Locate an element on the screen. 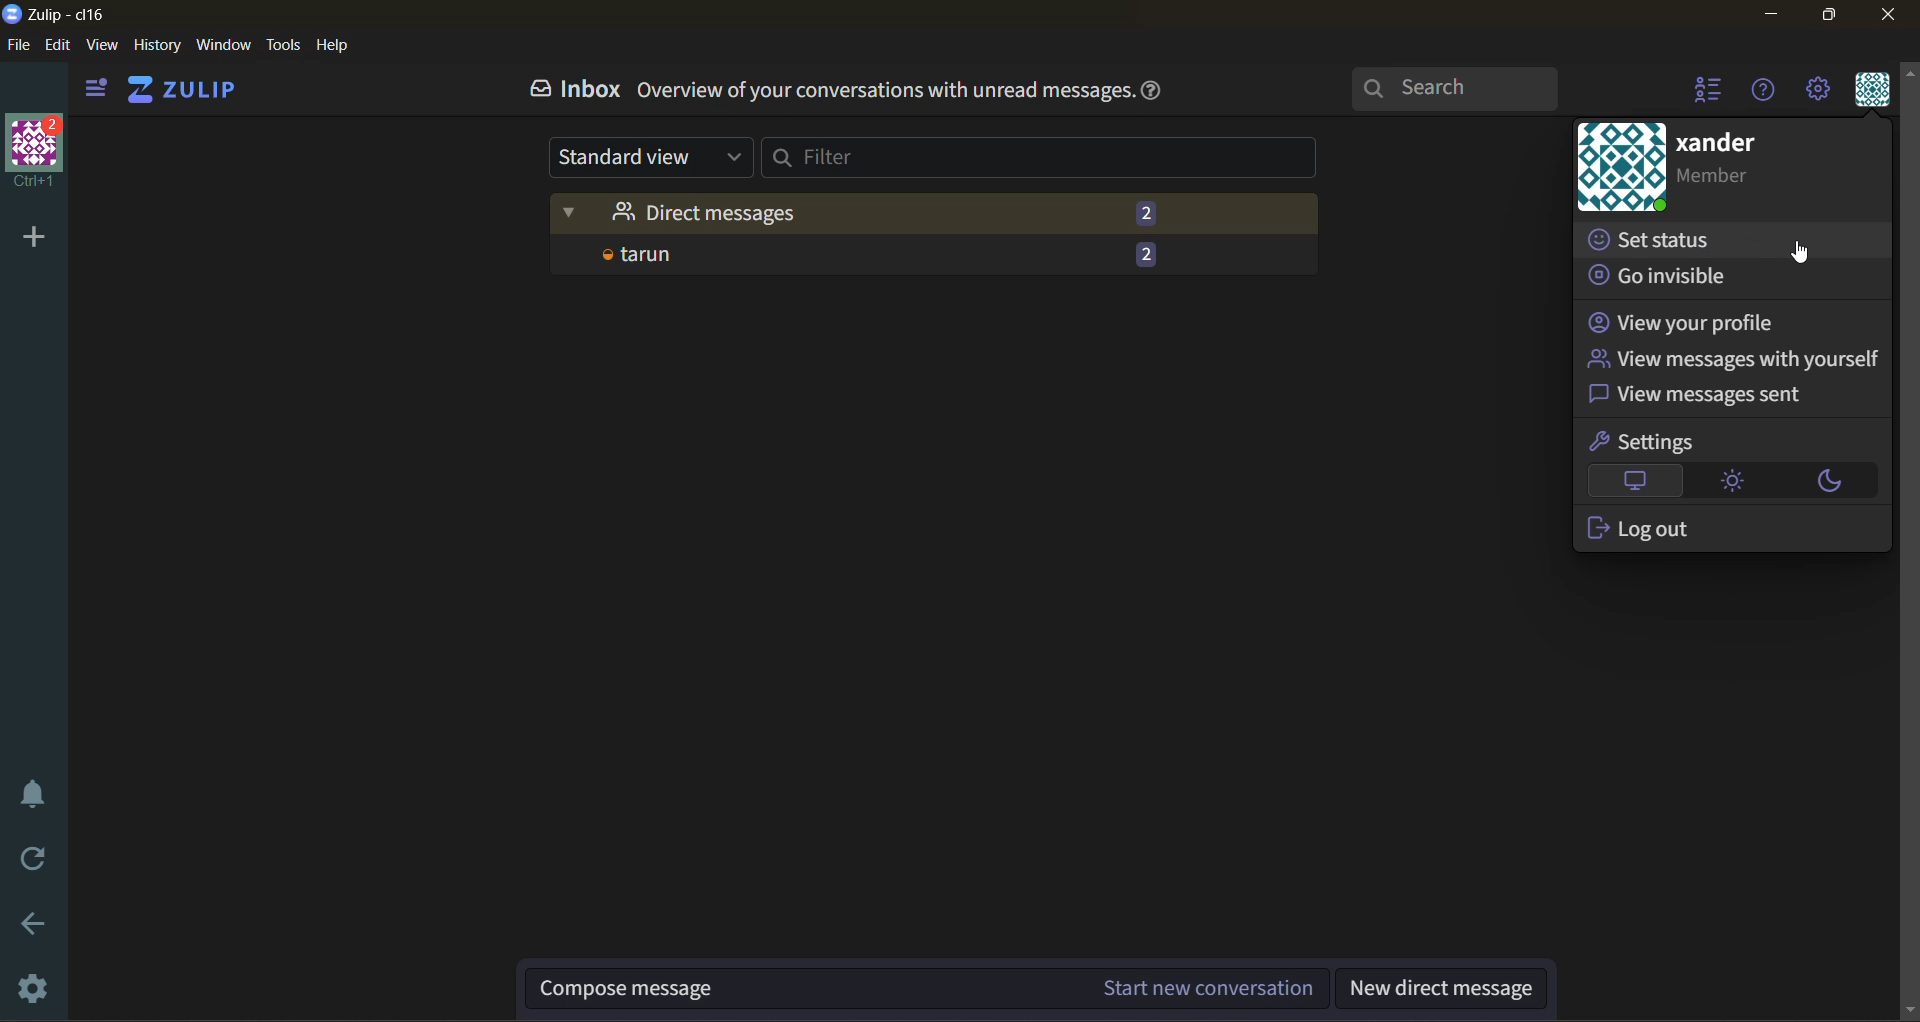 The image size is (1920, 1022). close is located at coordinates (1891, 18).